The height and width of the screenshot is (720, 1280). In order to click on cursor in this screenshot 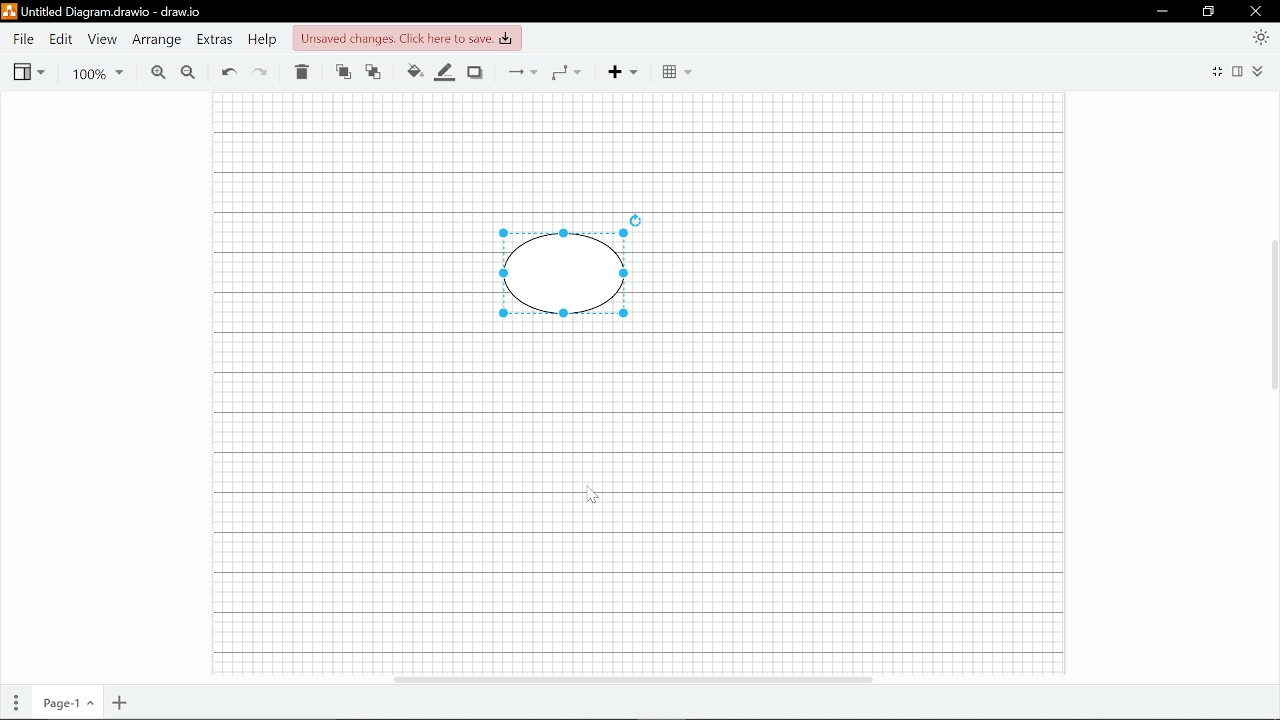, I will do `click(594, 495)`.